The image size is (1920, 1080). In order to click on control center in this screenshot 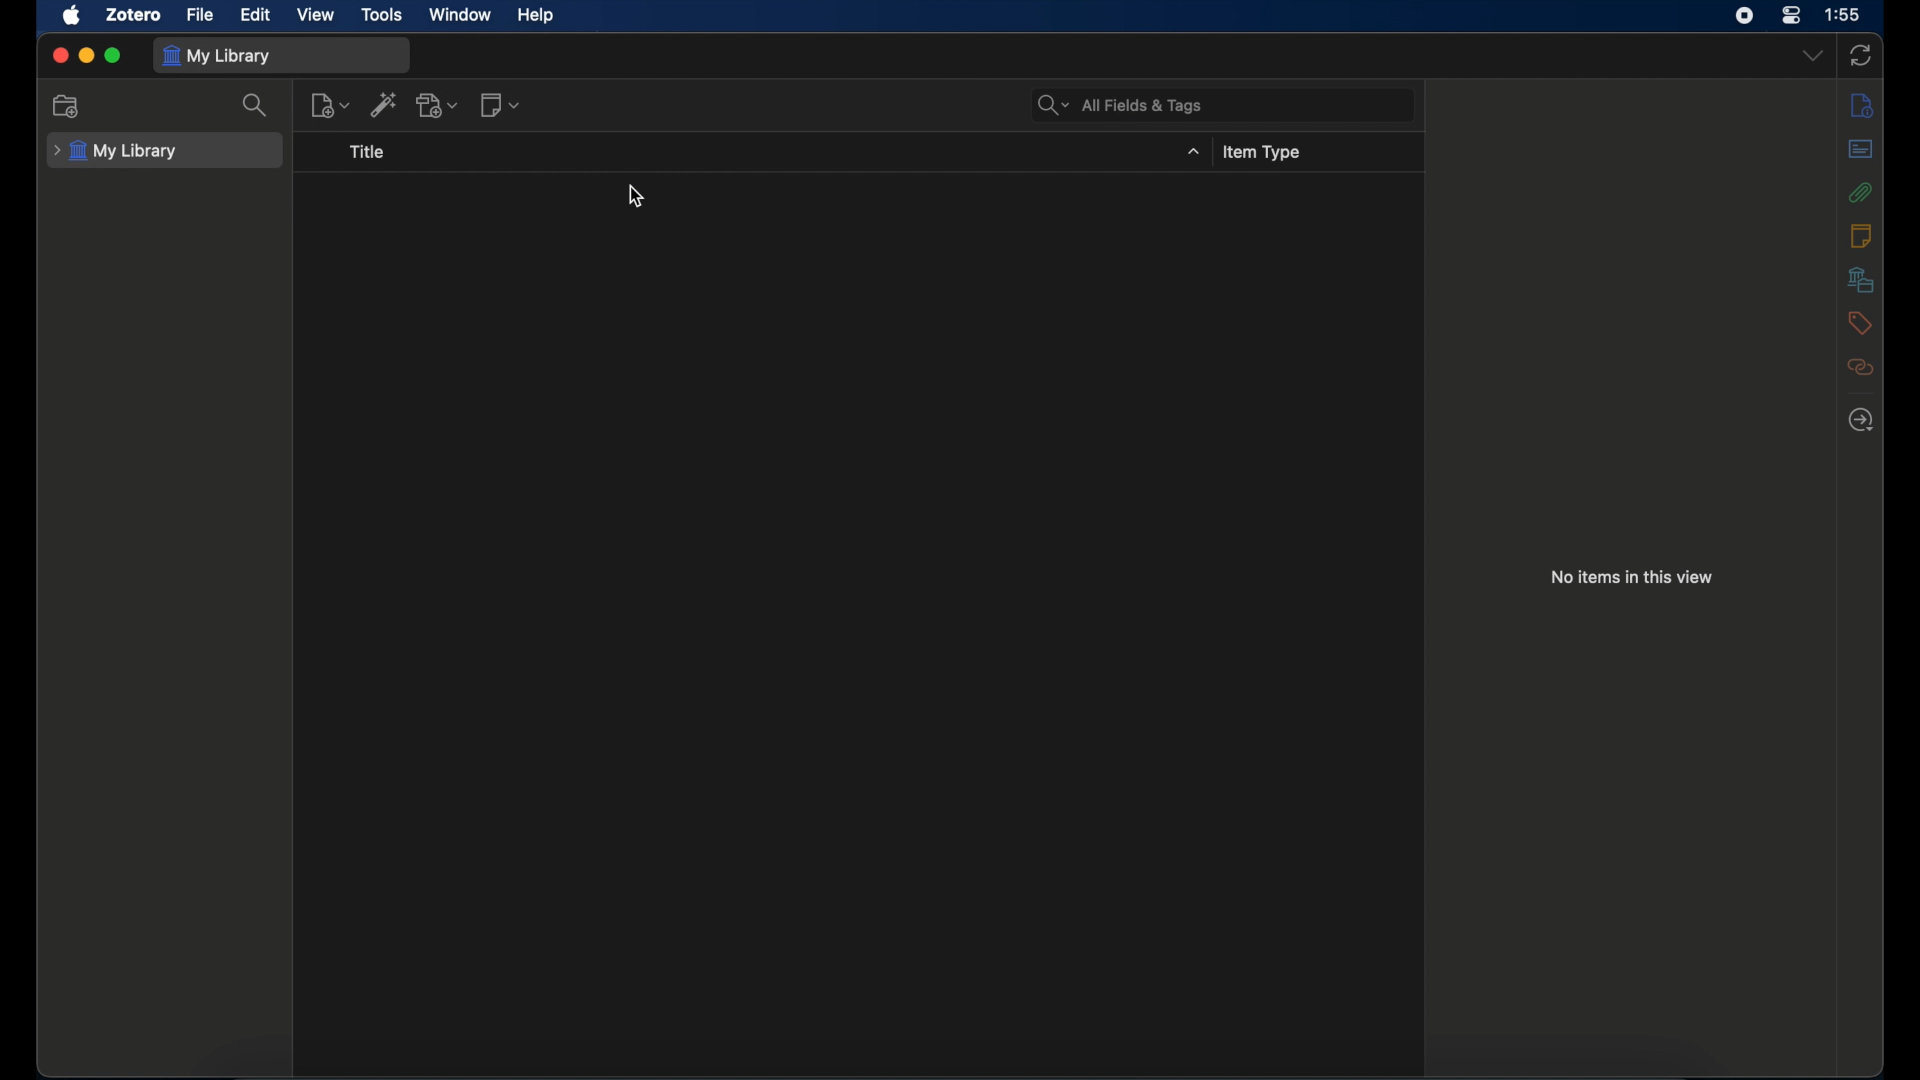, I will do `click(1792, 16)`.